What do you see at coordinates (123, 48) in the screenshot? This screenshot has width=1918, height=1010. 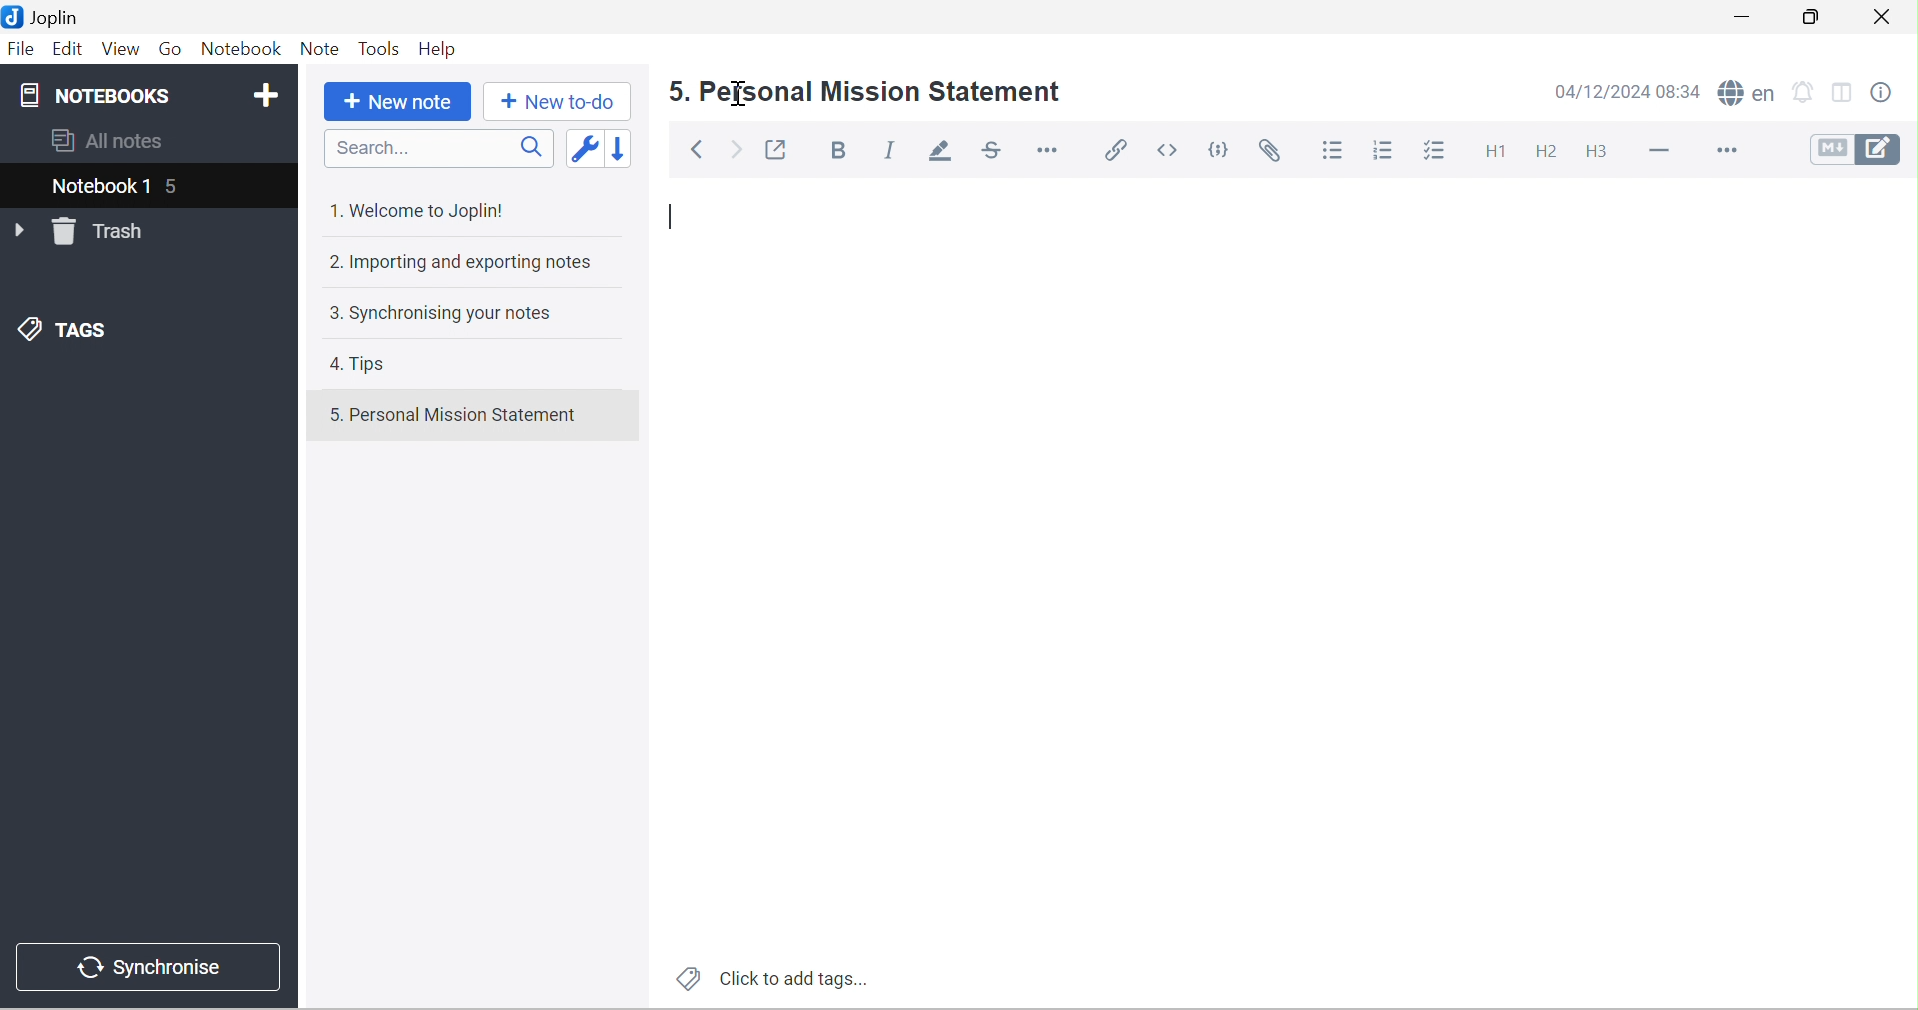 I see `View` at bounding box center [123, 48].